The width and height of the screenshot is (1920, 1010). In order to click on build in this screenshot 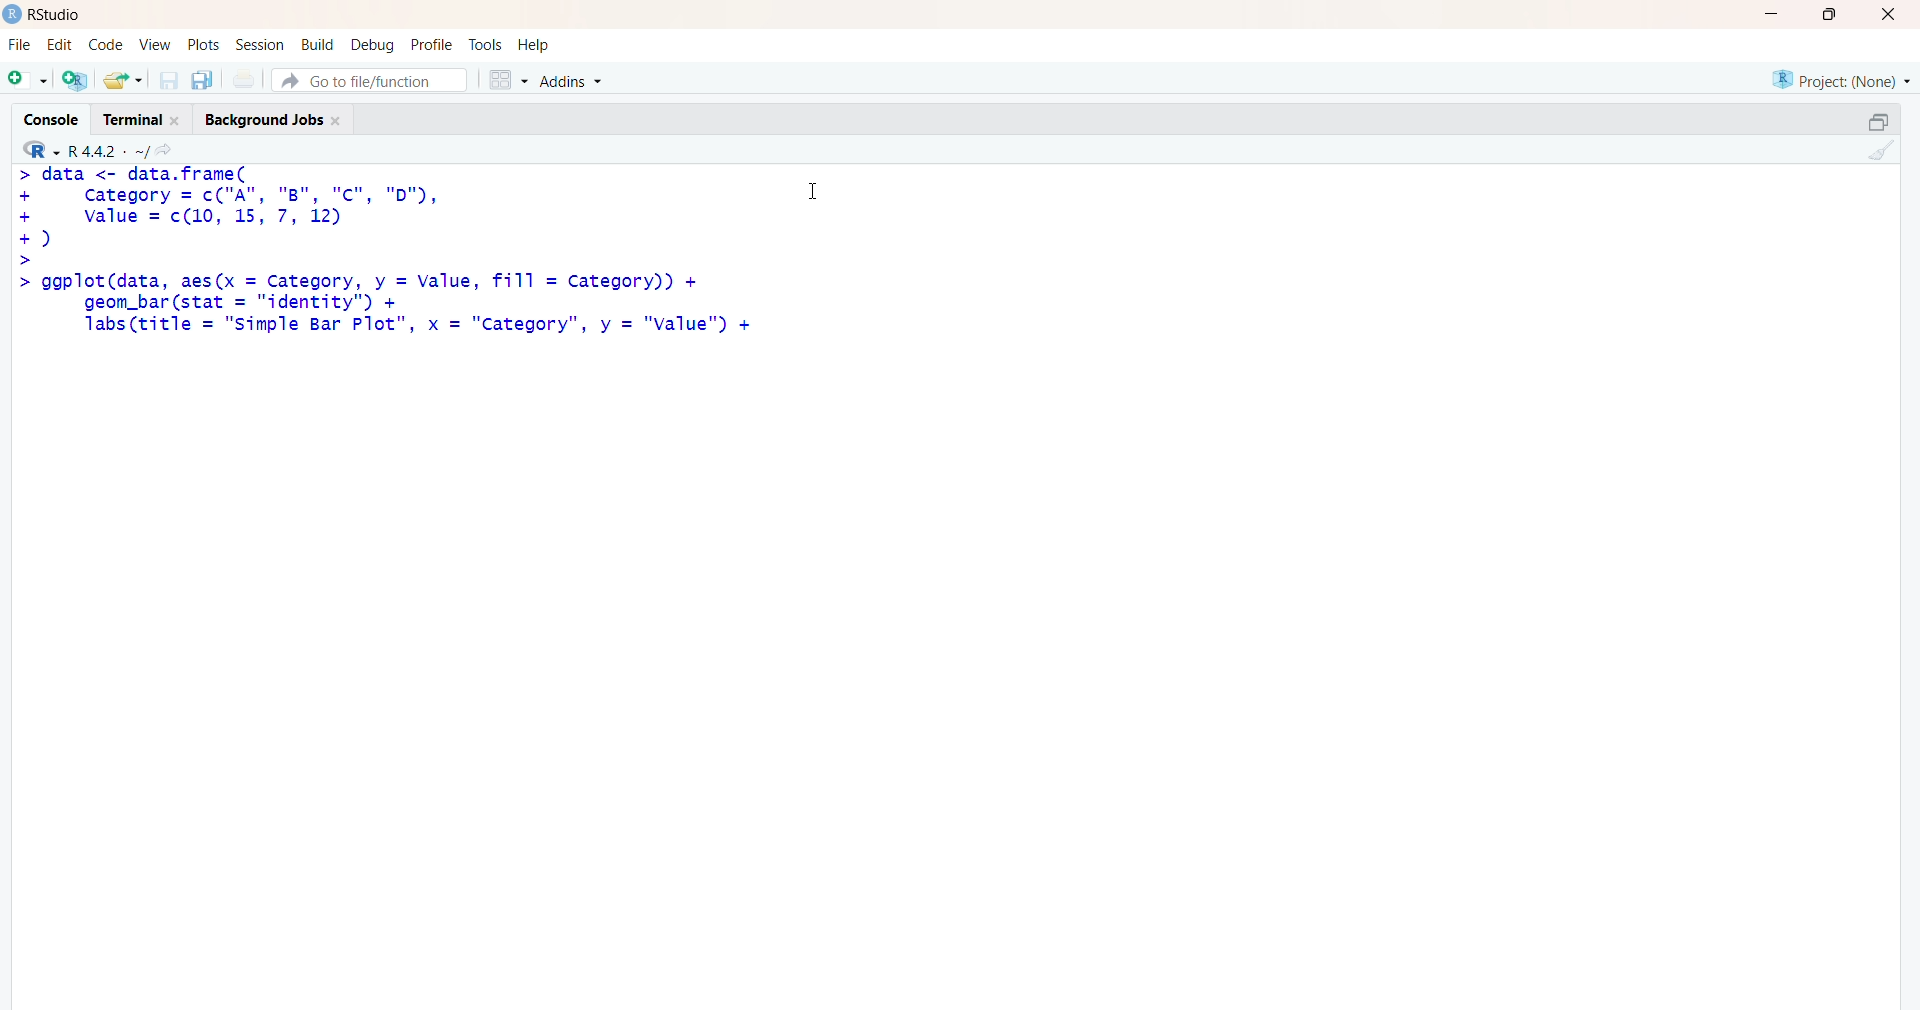, I will do `click(316, 45)`.